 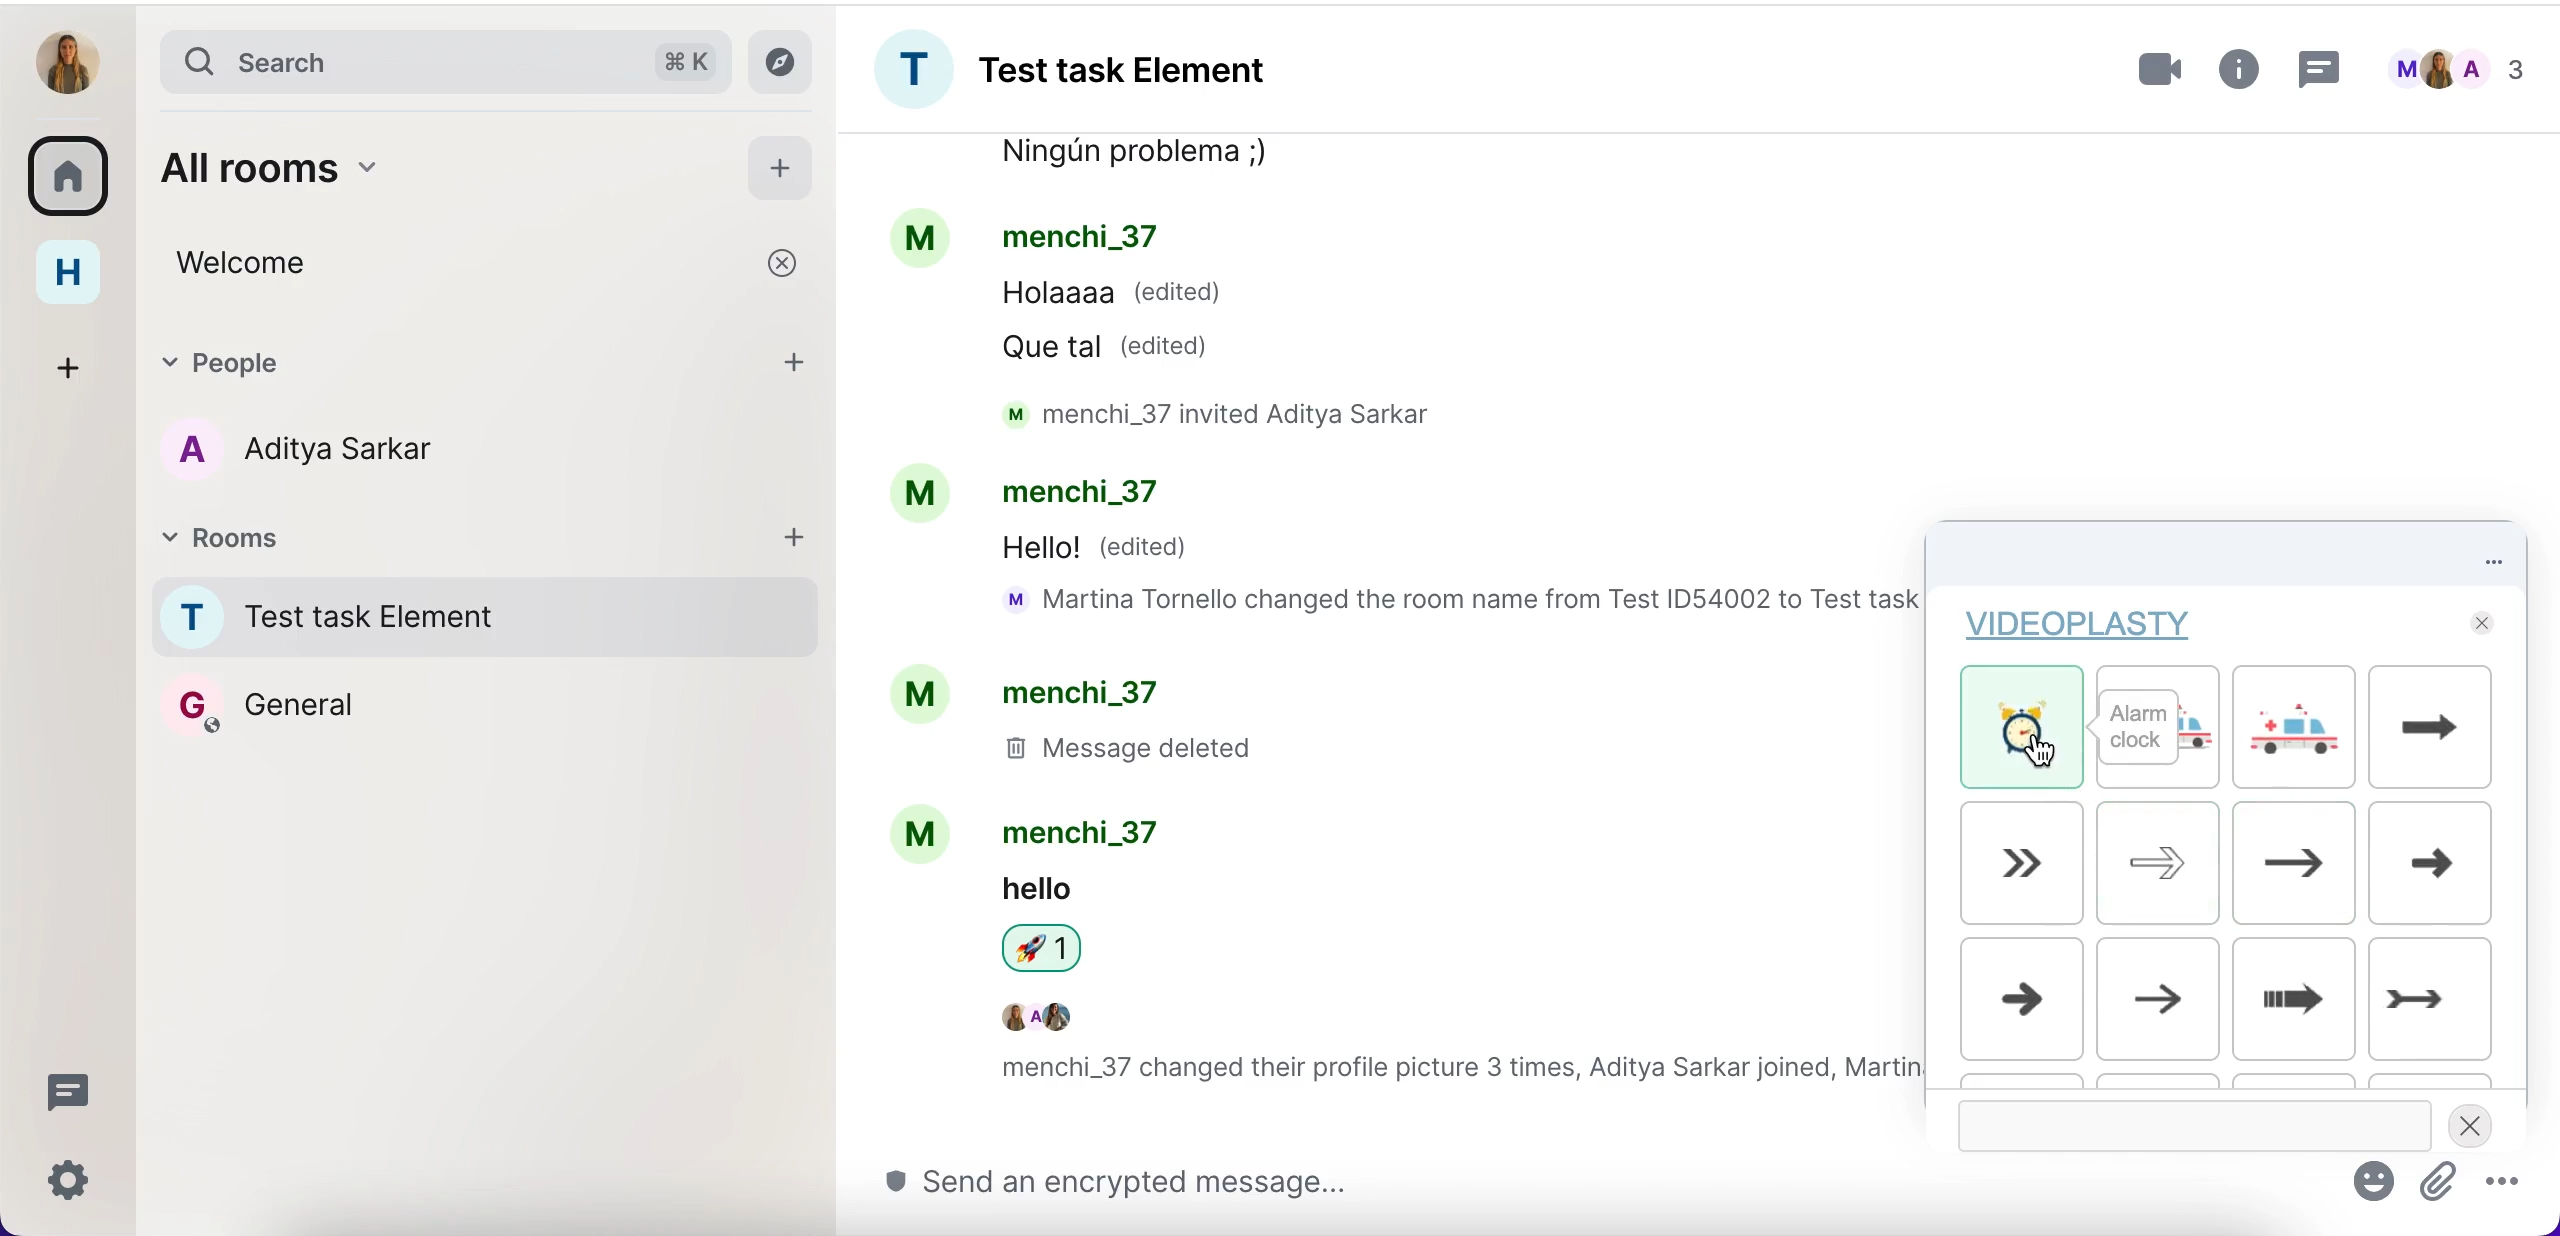 What do you see at coordinates (395, 261) in the screenshot?
I see `welcome` at bounding box center [395, 261].